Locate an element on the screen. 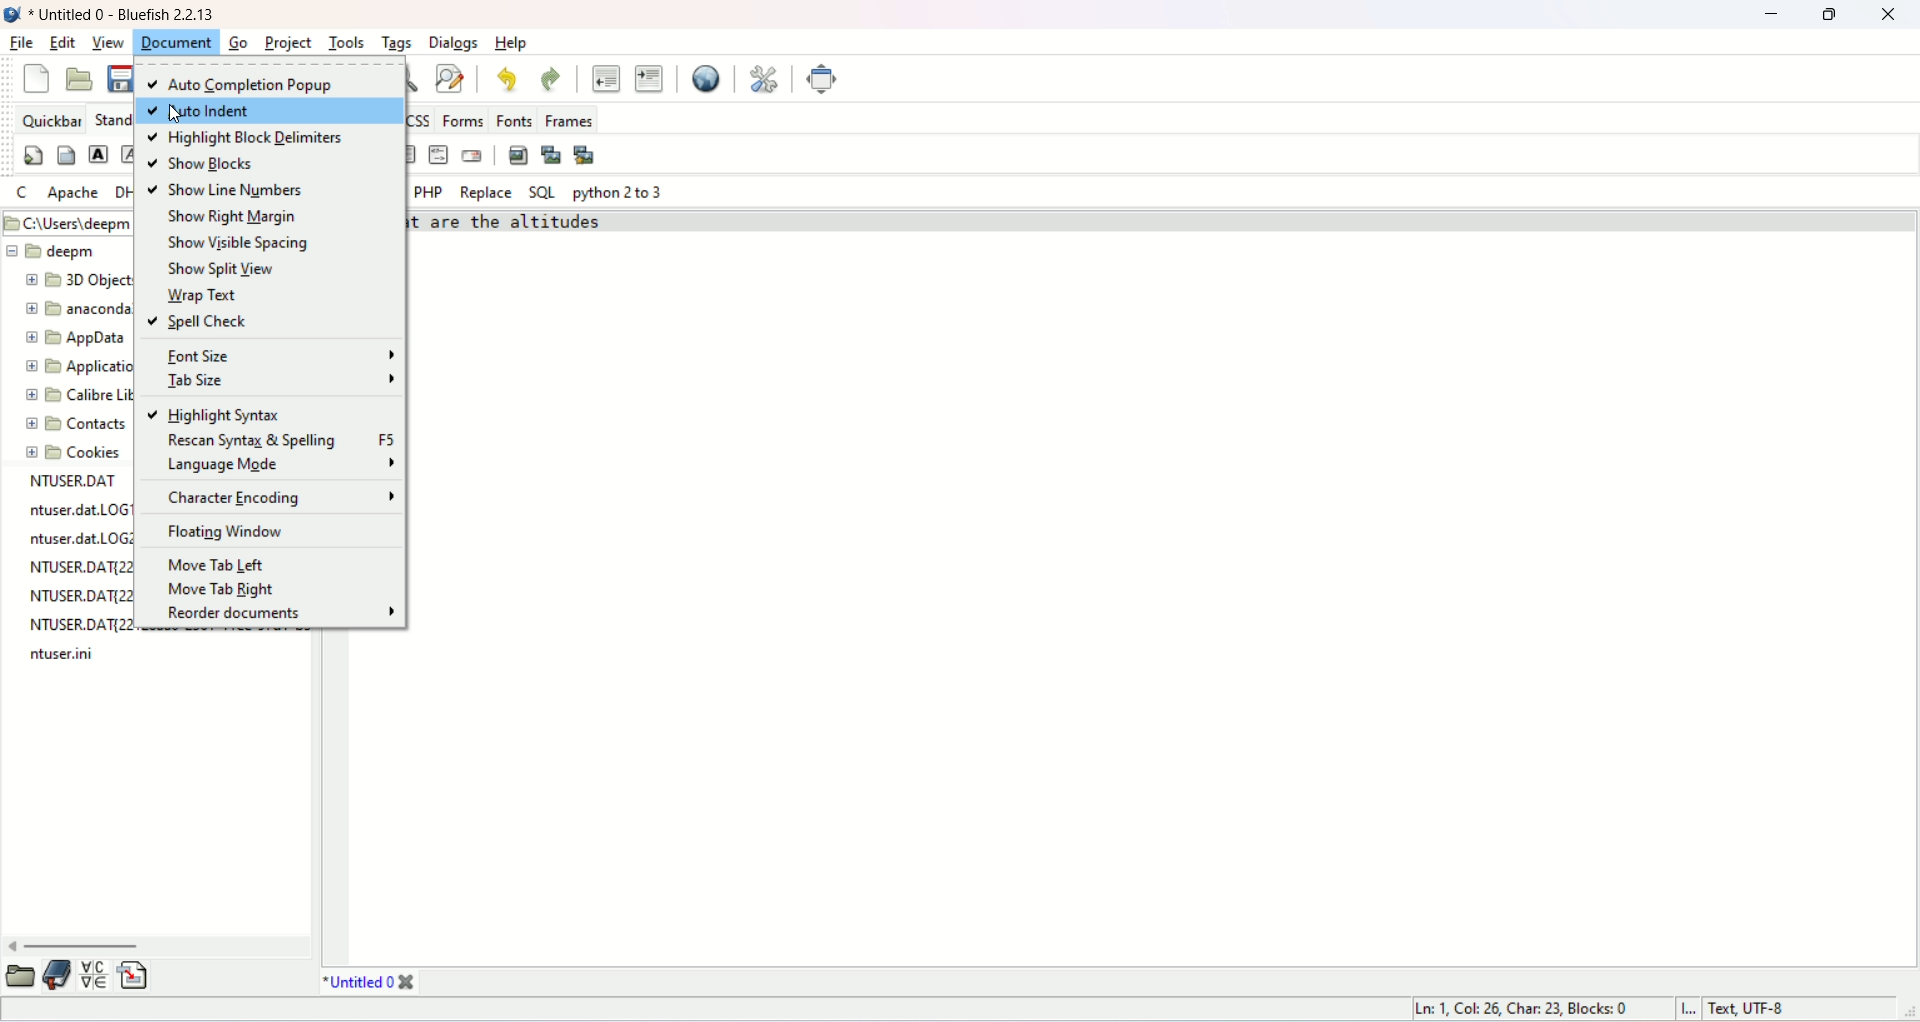 This screenshot has height=1022, width=1920. tools is located at coordinates (347, 42).